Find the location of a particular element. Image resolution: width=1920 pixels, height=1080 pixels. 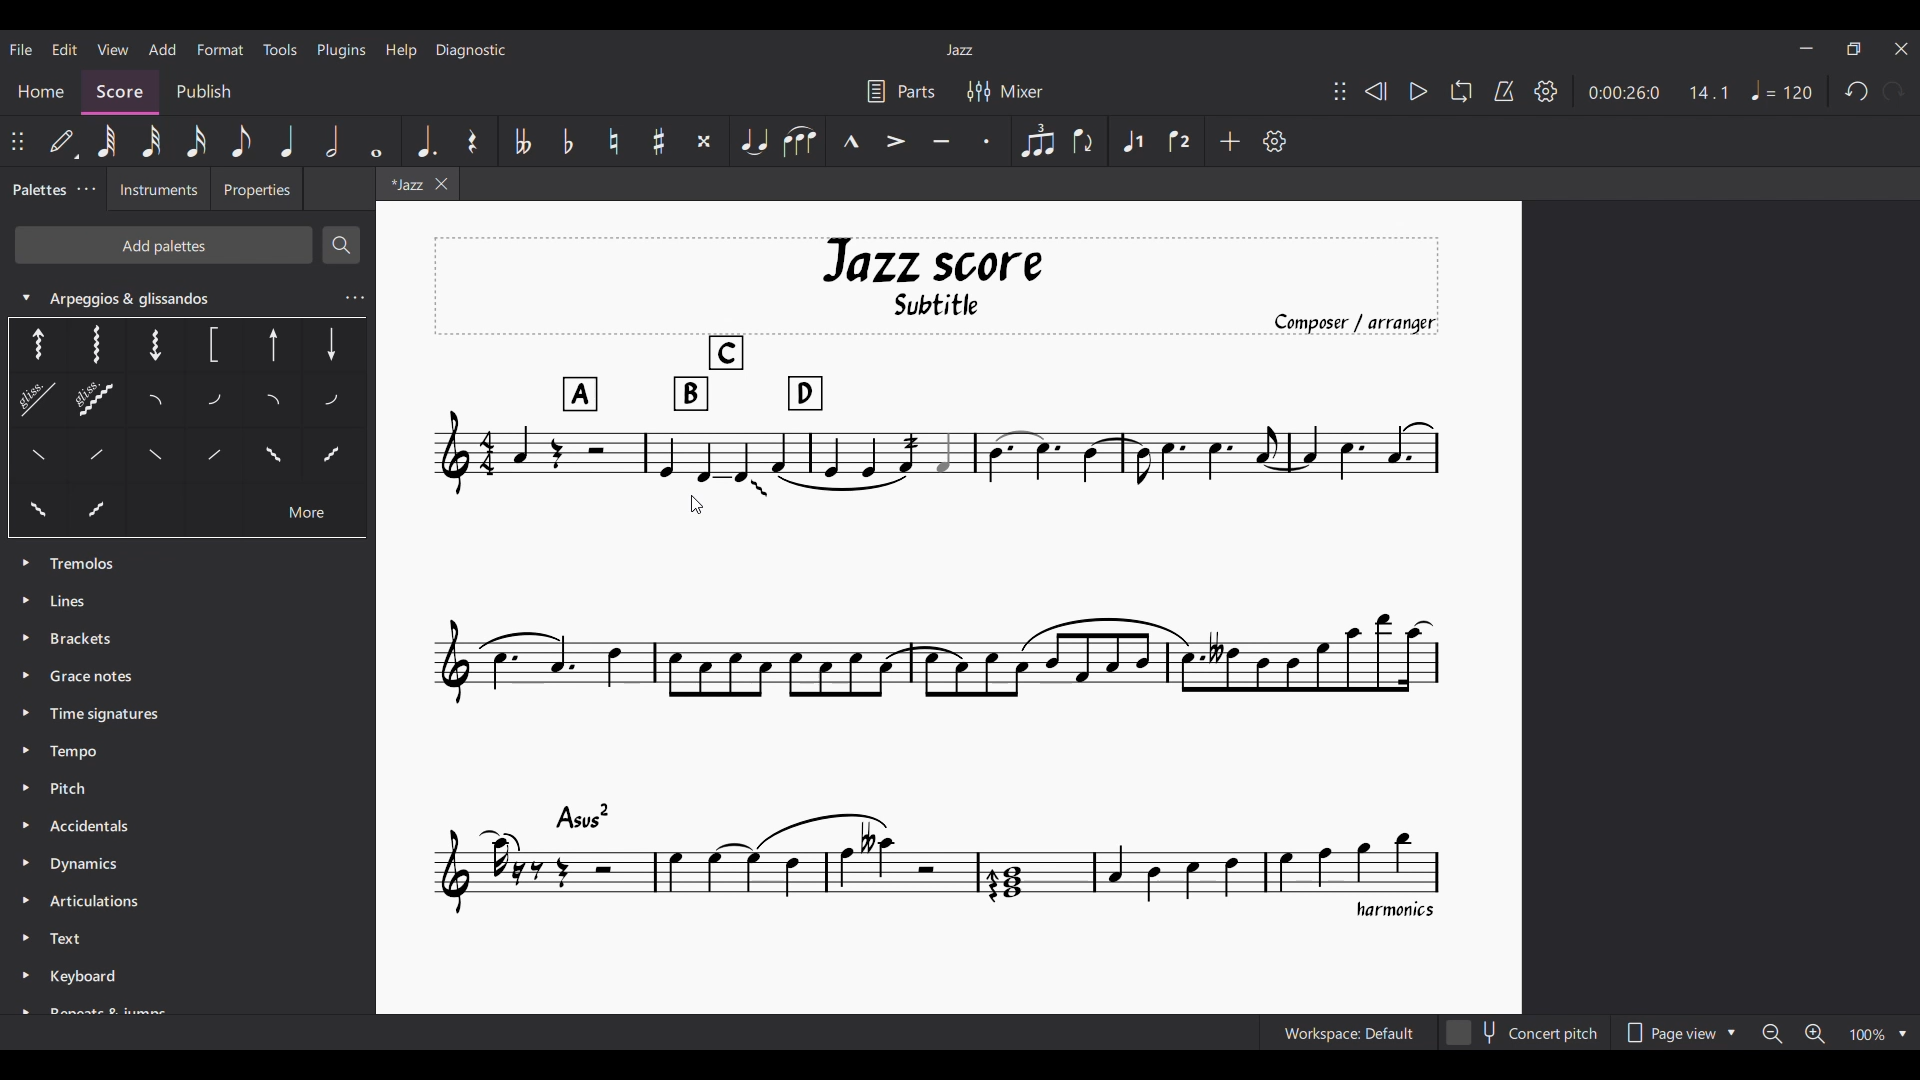

More is located at coordinates (306, 516).